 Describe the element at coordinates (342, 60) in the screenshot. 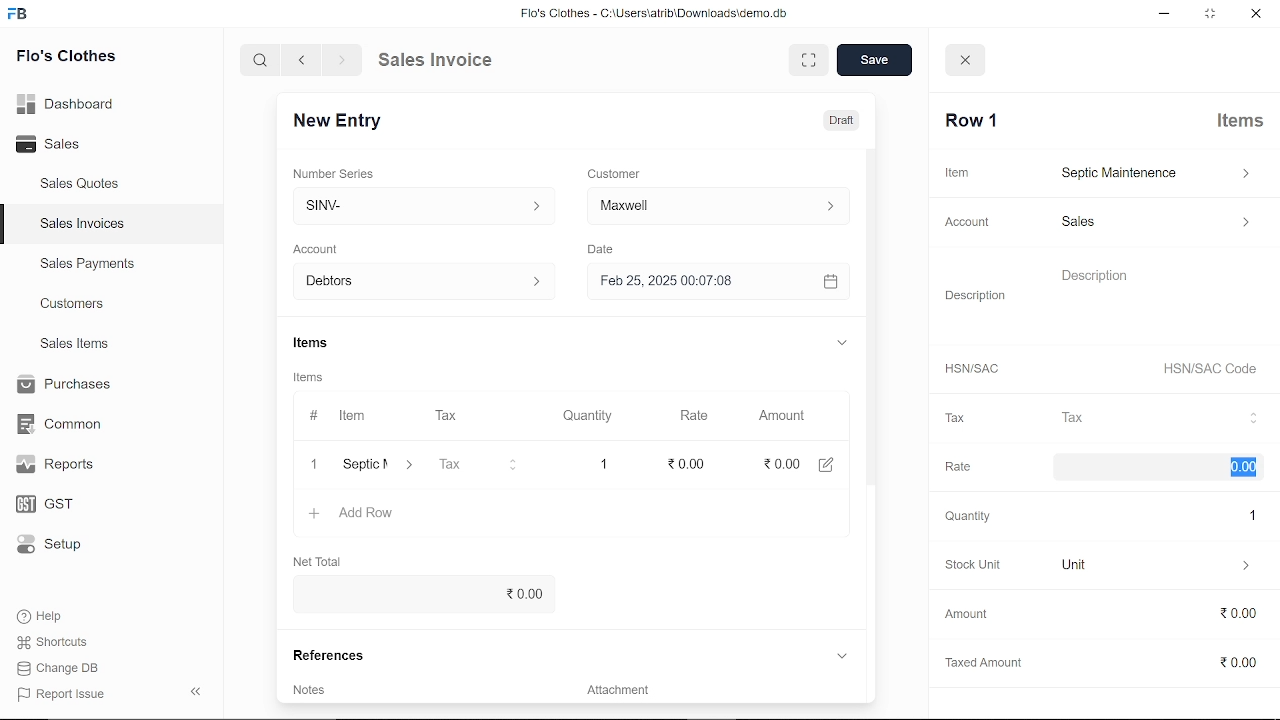

I see `next` at that location.